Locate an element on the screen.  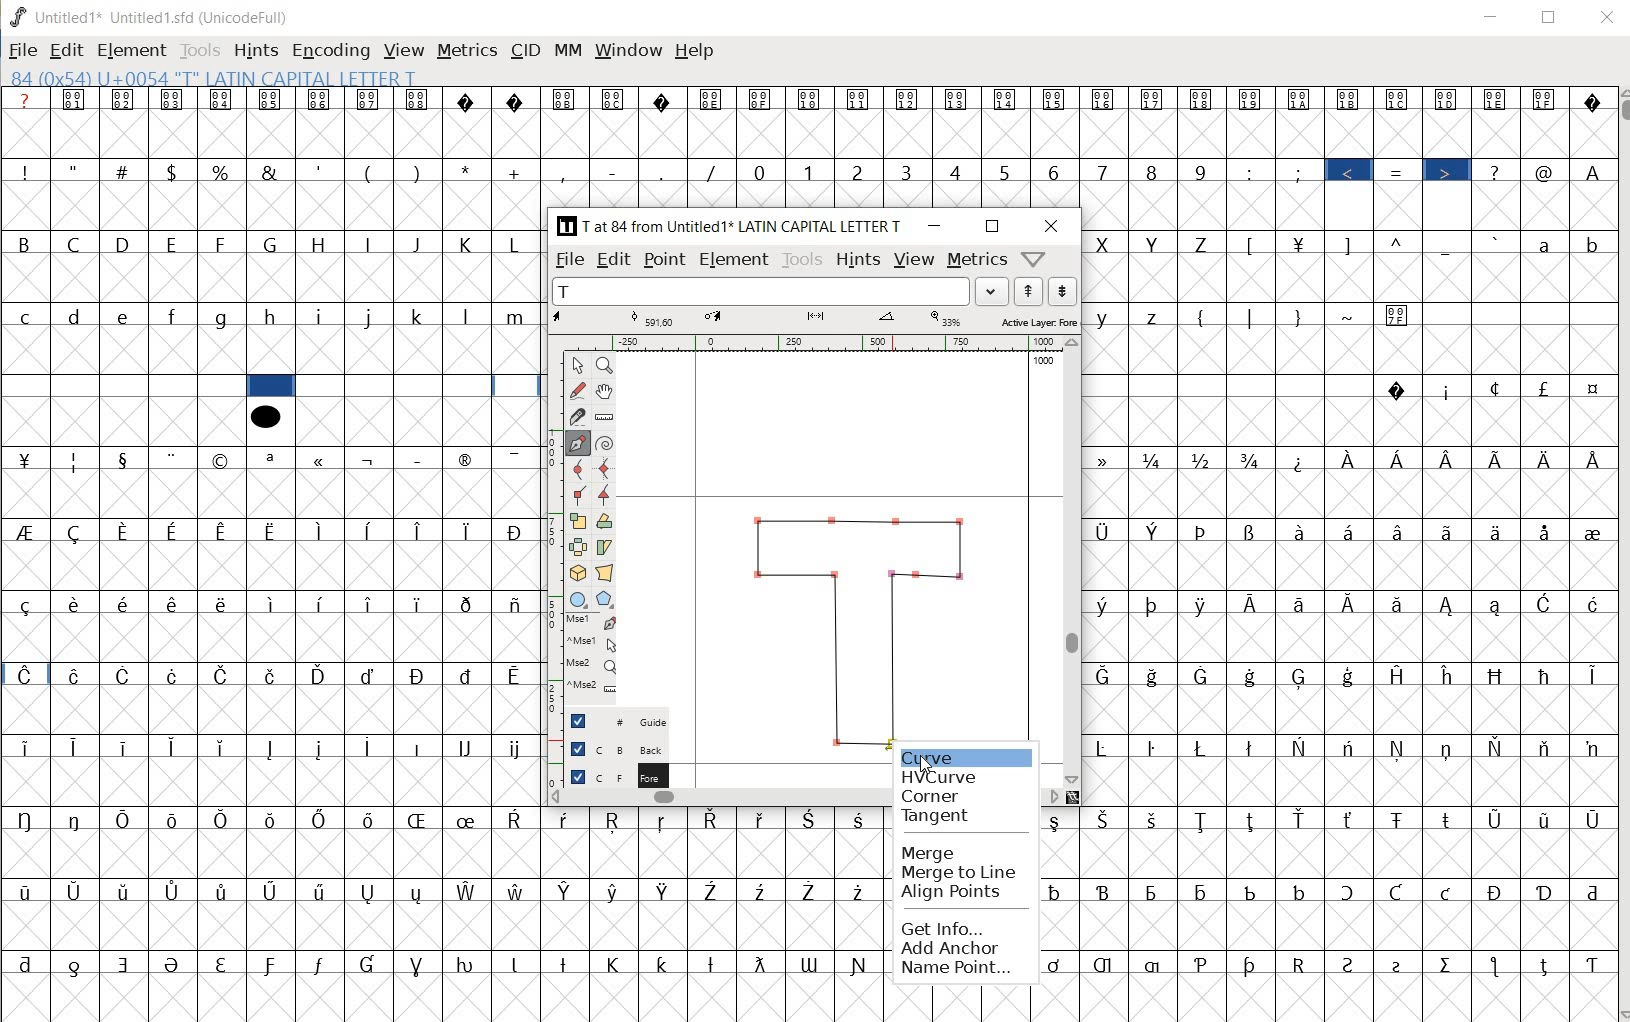
1000 is located at coordinates (1044, 360).